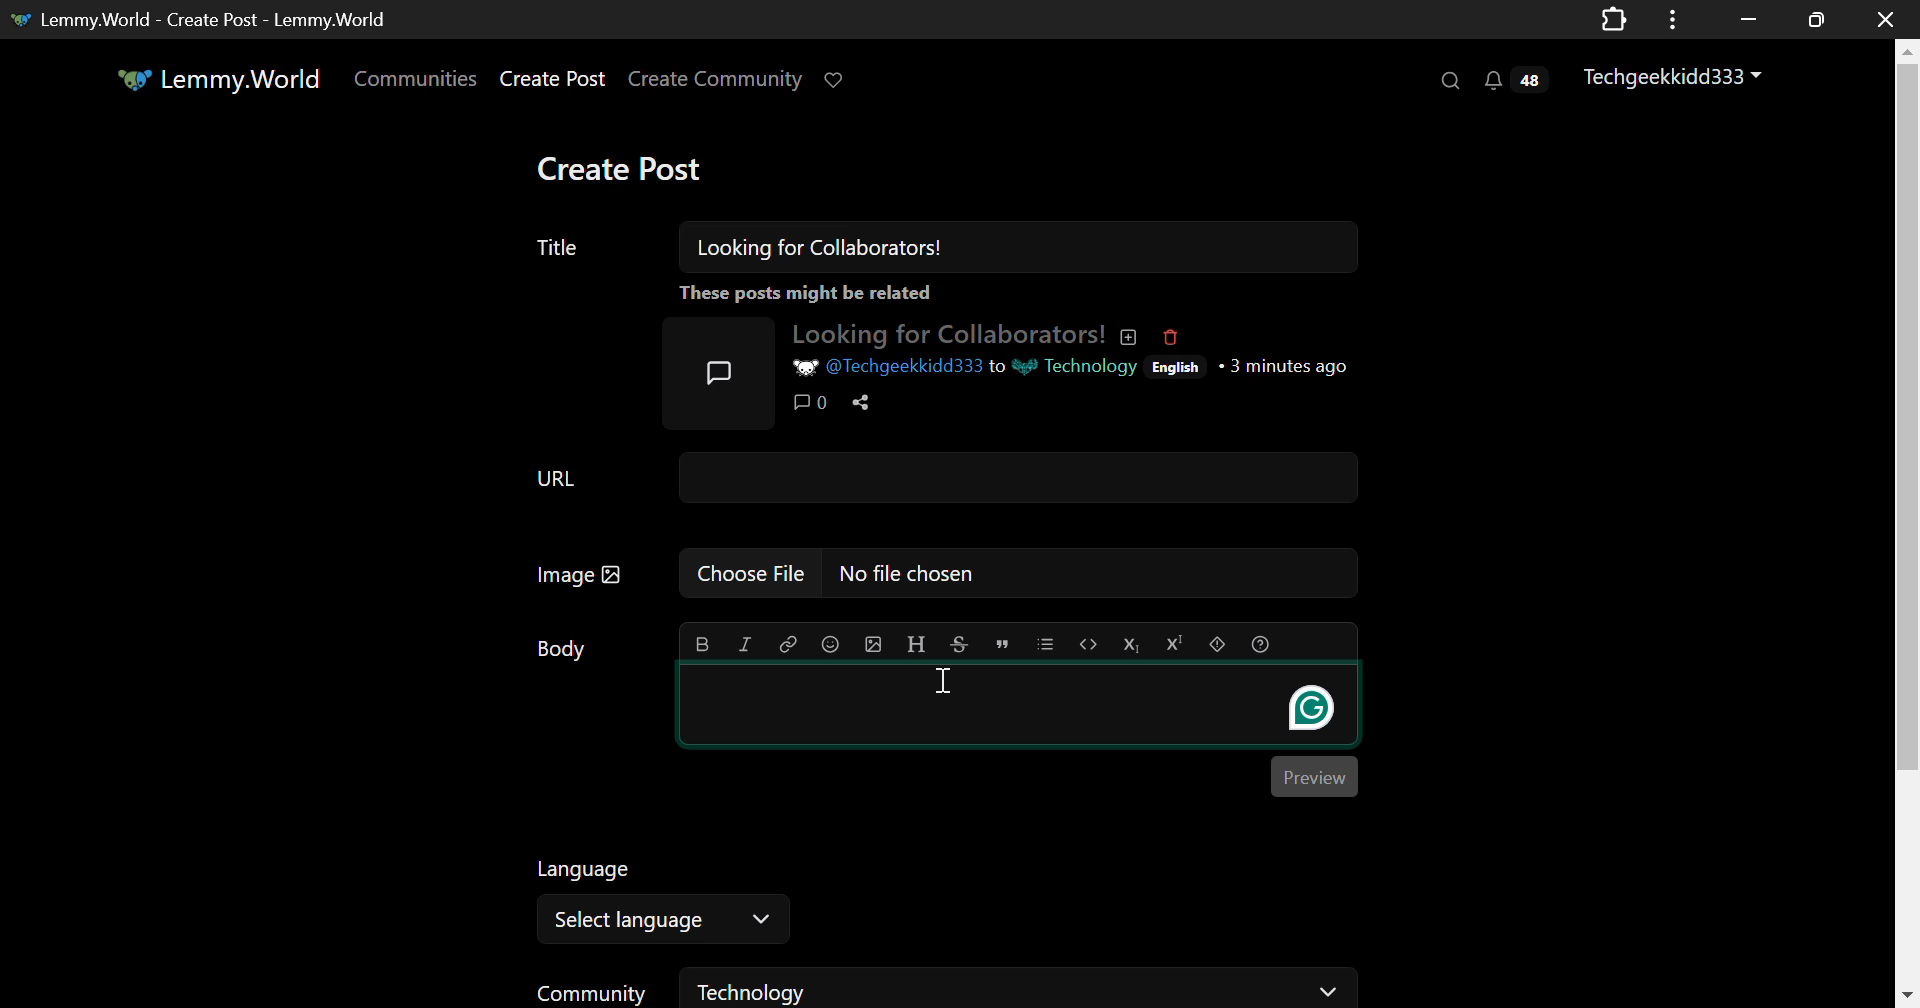  What do you see at coordinates (1176, 367) in the screenshot?
I see `English` at bounding box center [1176, 367].